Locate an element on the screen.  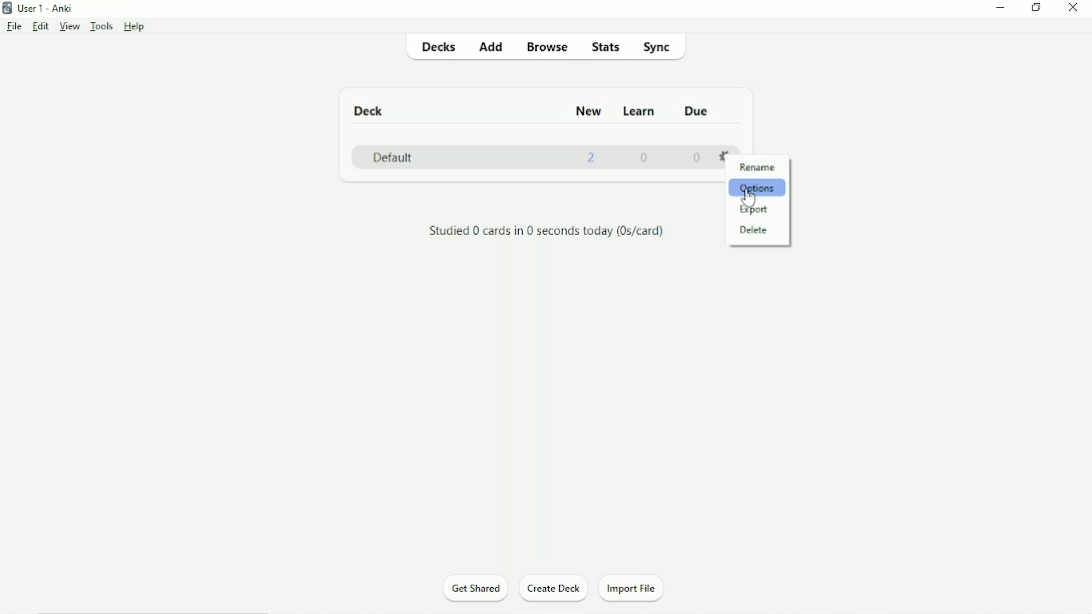
Close is located at coordinates (1072, 9).